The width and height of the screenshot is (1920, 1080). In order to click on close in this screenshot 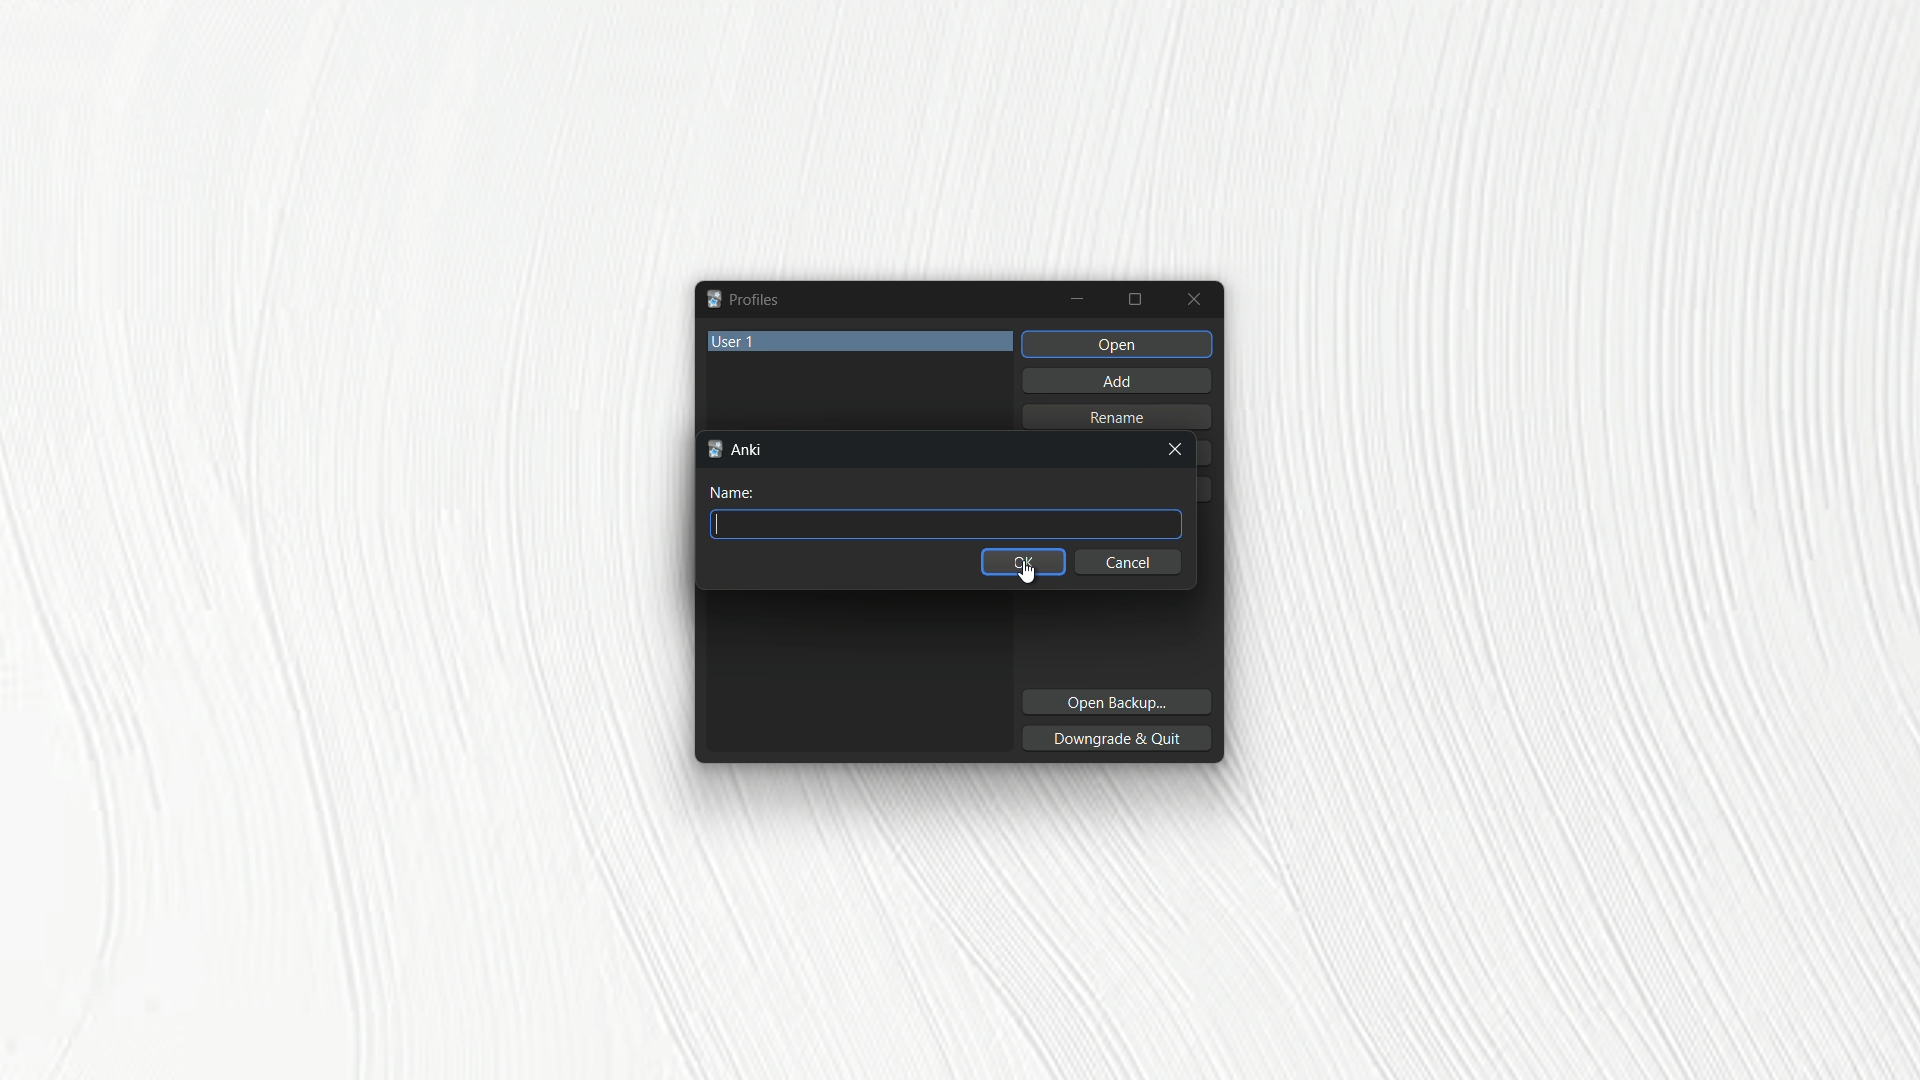, I will do `click(1177, 452)`.